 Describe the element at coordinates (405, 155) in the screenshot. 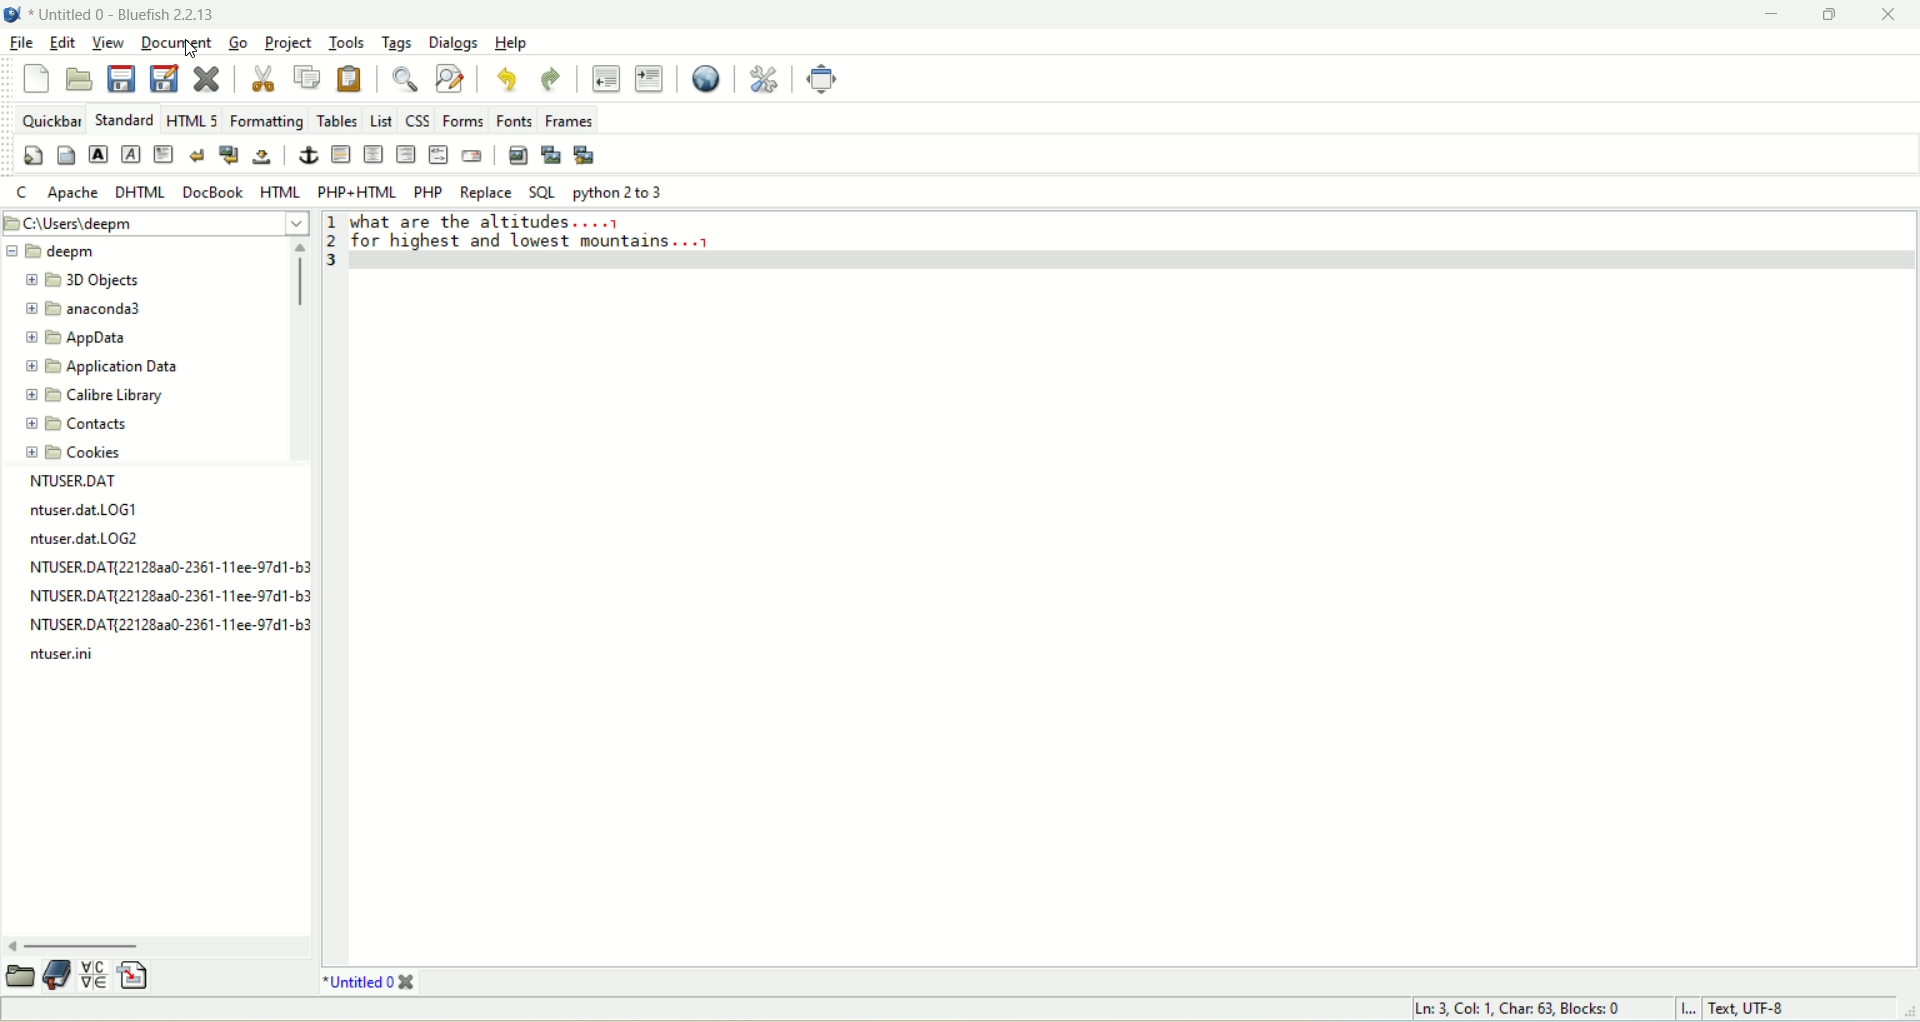

I see `right justify` at that location.